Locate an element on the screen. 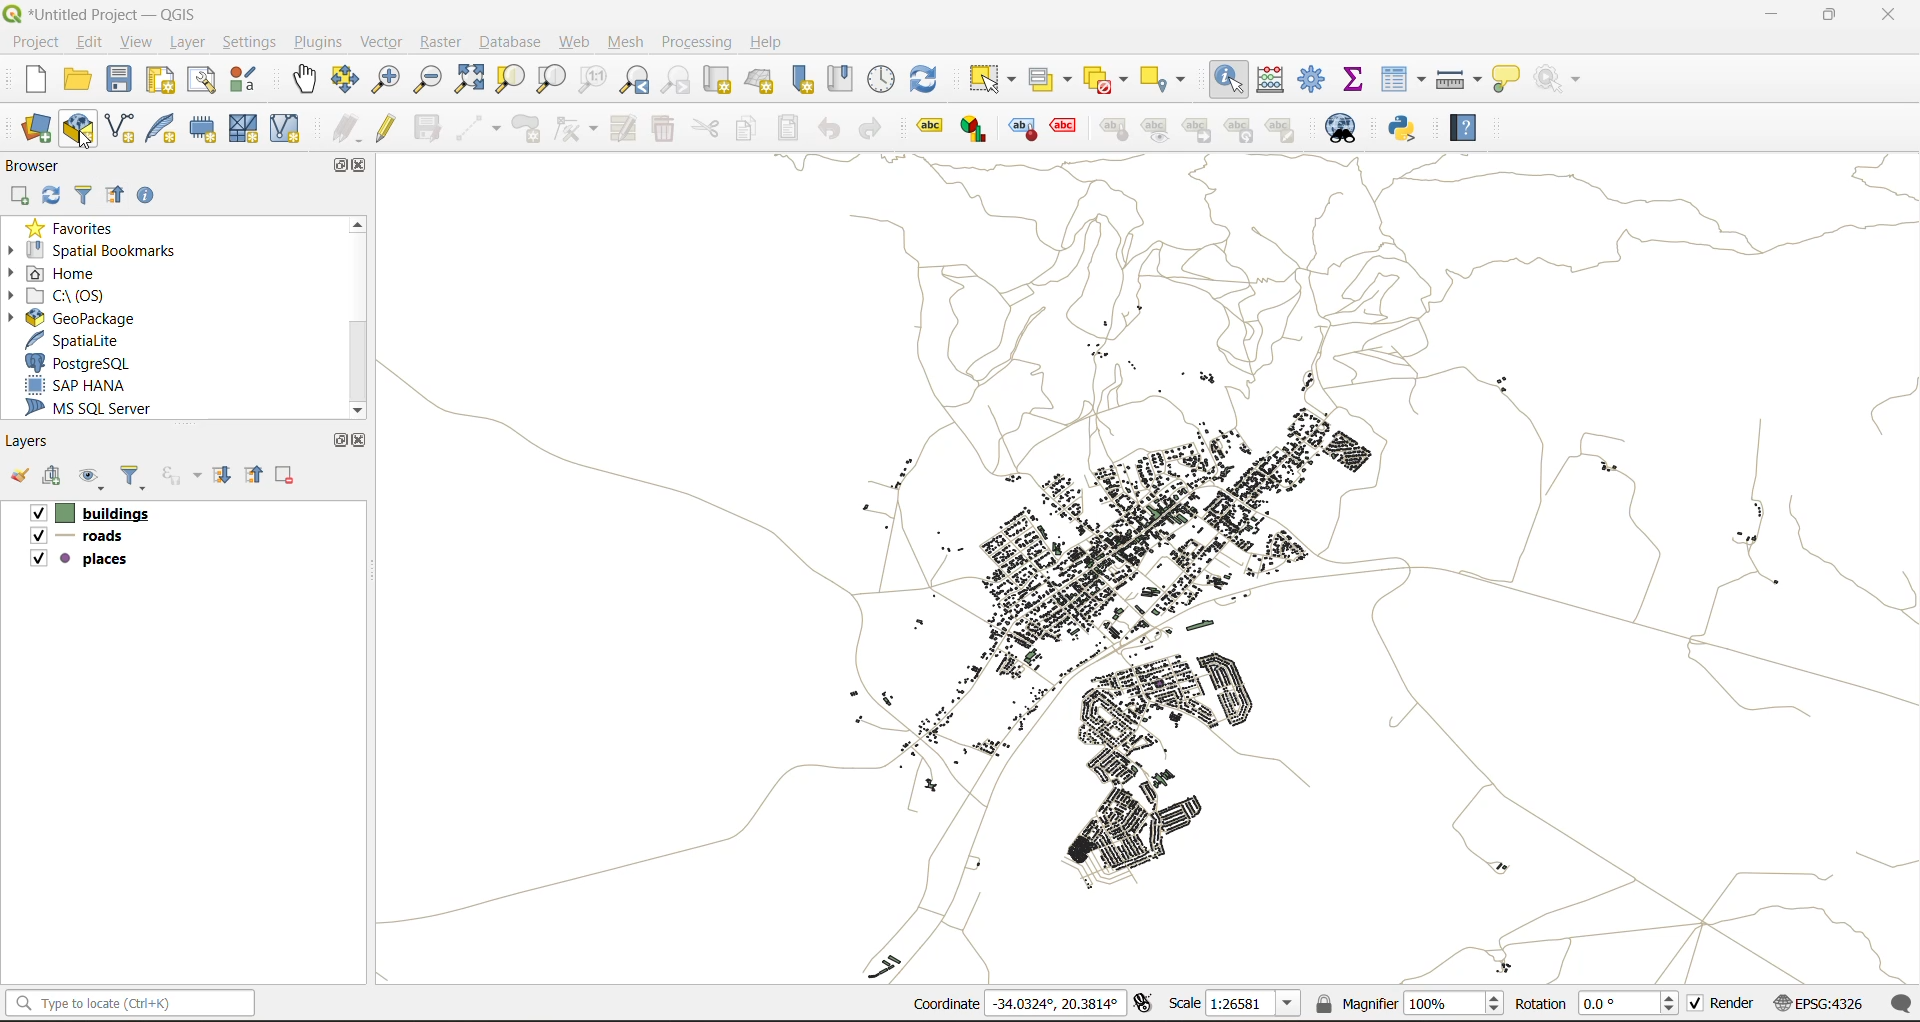  linked label is located at coordinates (1202, 129).